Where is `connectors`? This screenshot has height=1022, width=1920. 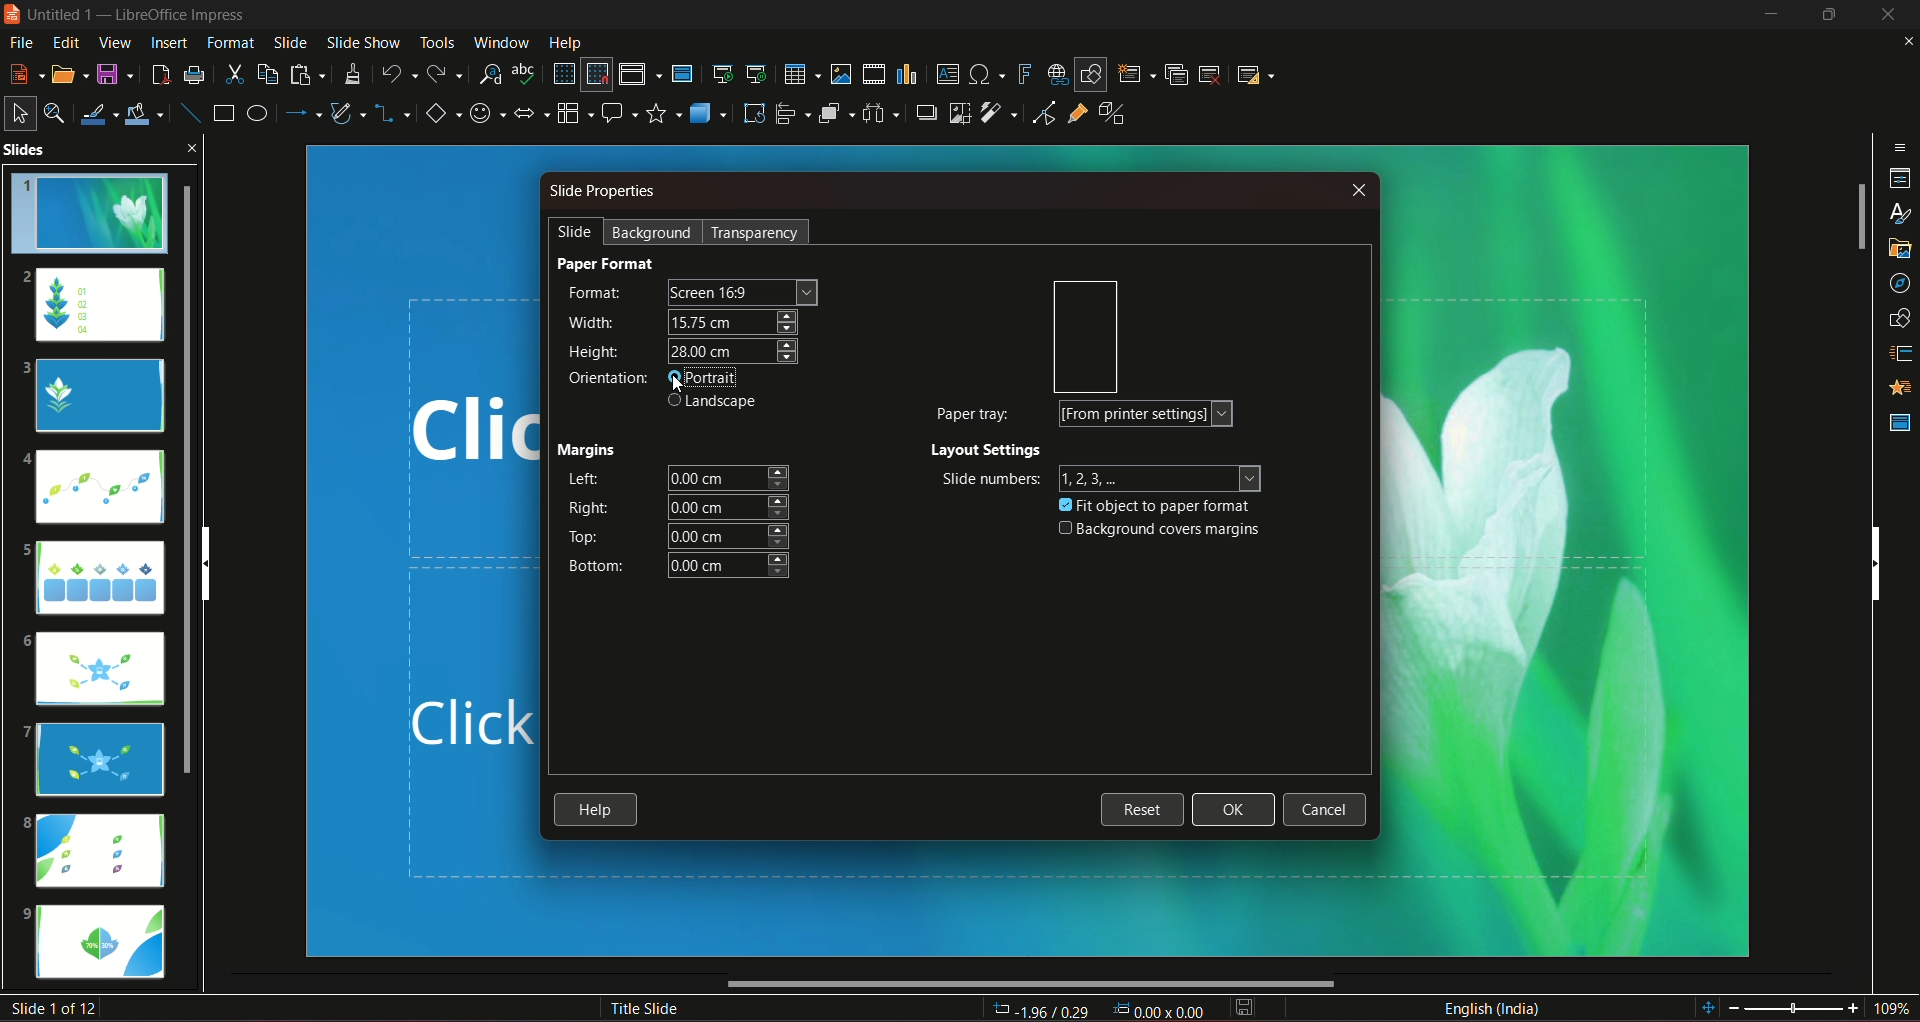 connectors is located at coordinates (393, 114).